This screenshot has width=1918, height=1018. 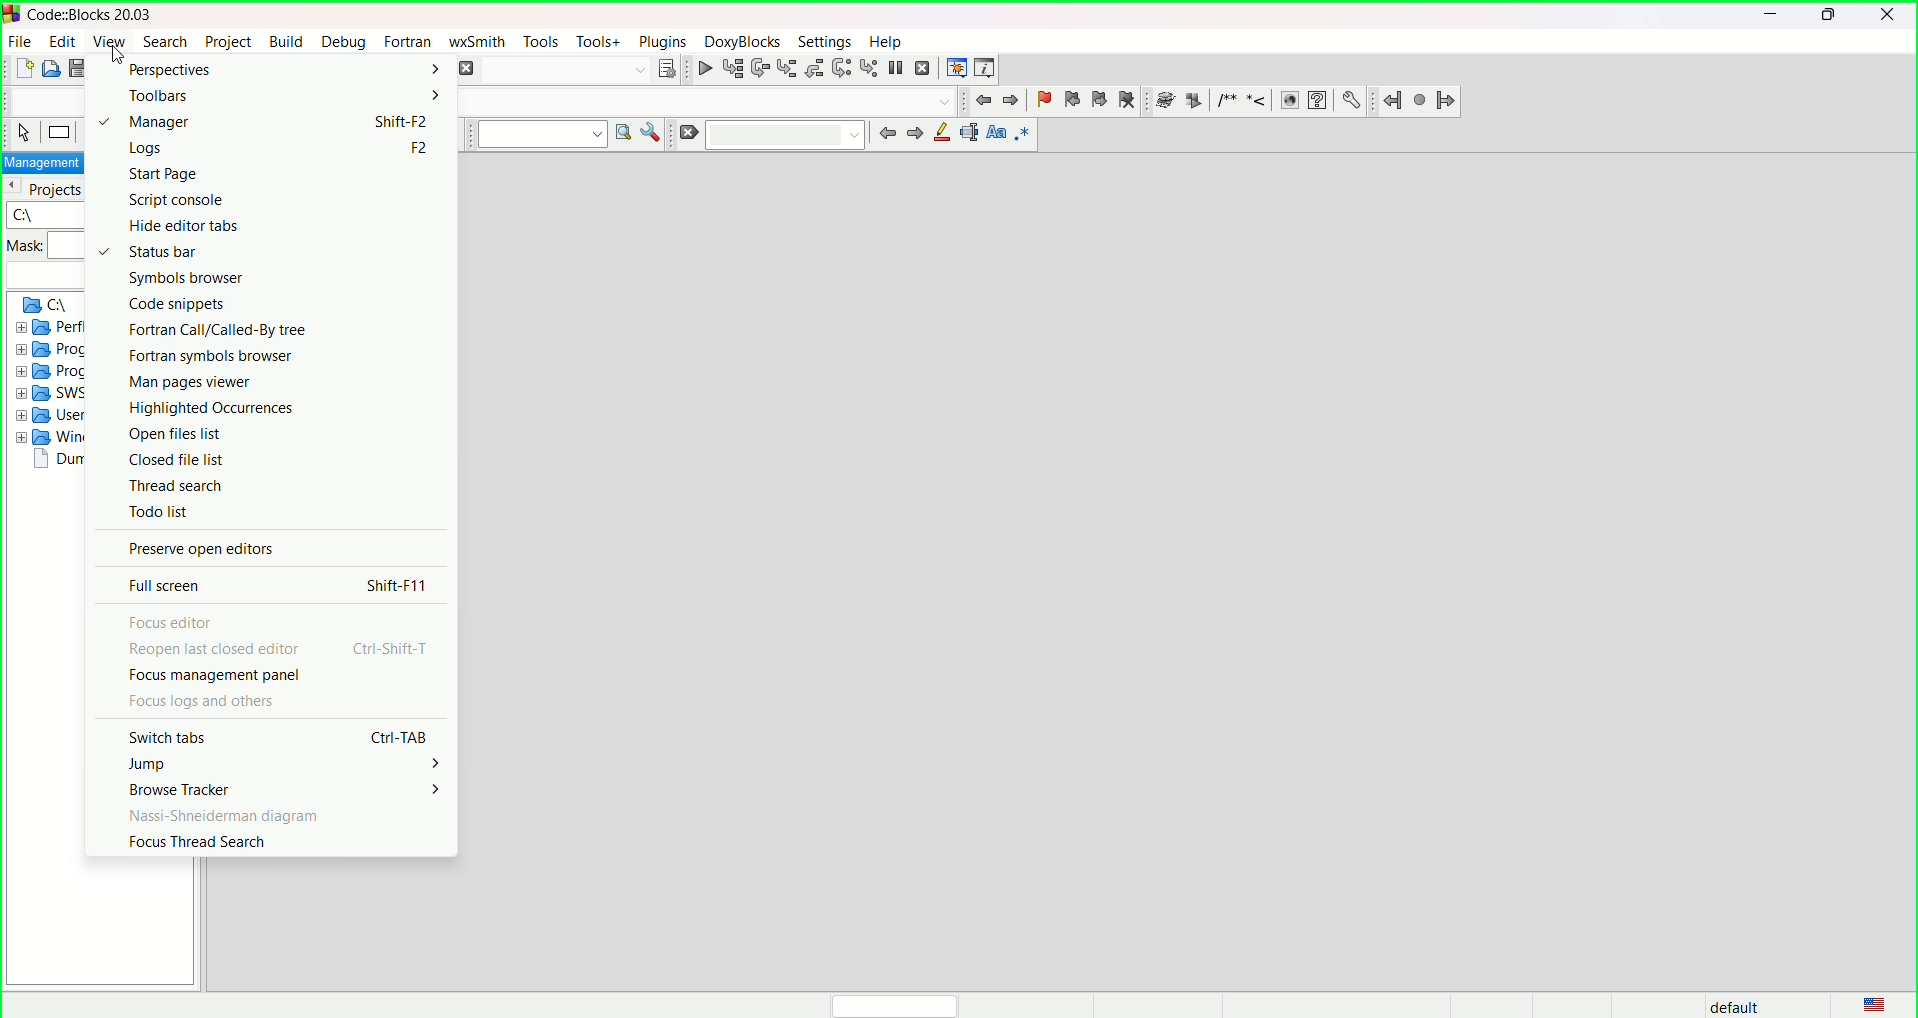 What do you see at coordinates (761, 68) in the screenshot?
I see `next line` at bounding box center [761, 68].